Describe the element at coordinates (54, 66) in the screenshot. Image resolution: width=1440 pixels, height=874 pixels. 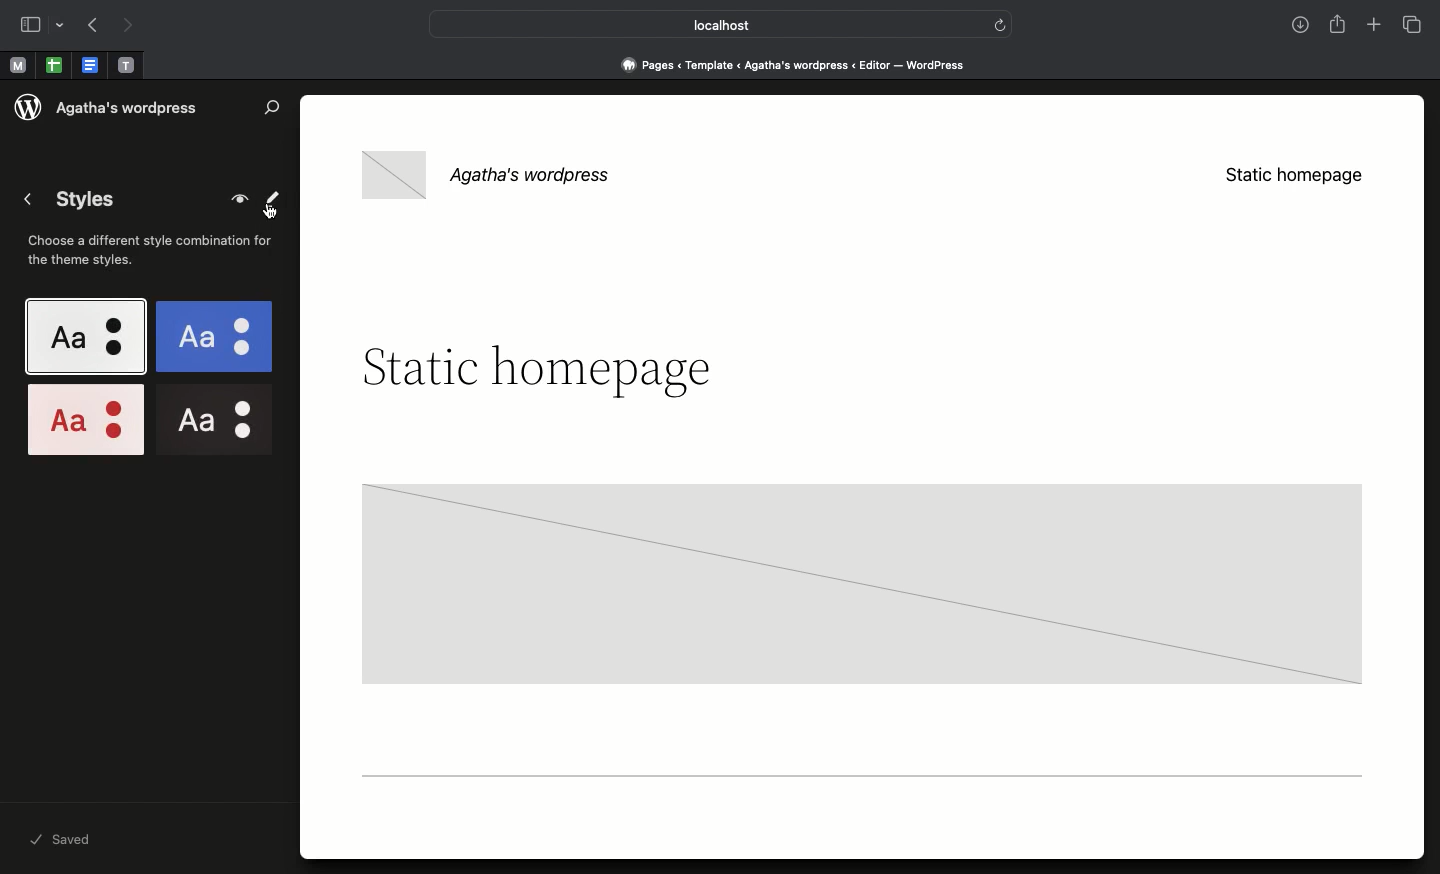
I see `Pinned tab` at that location.